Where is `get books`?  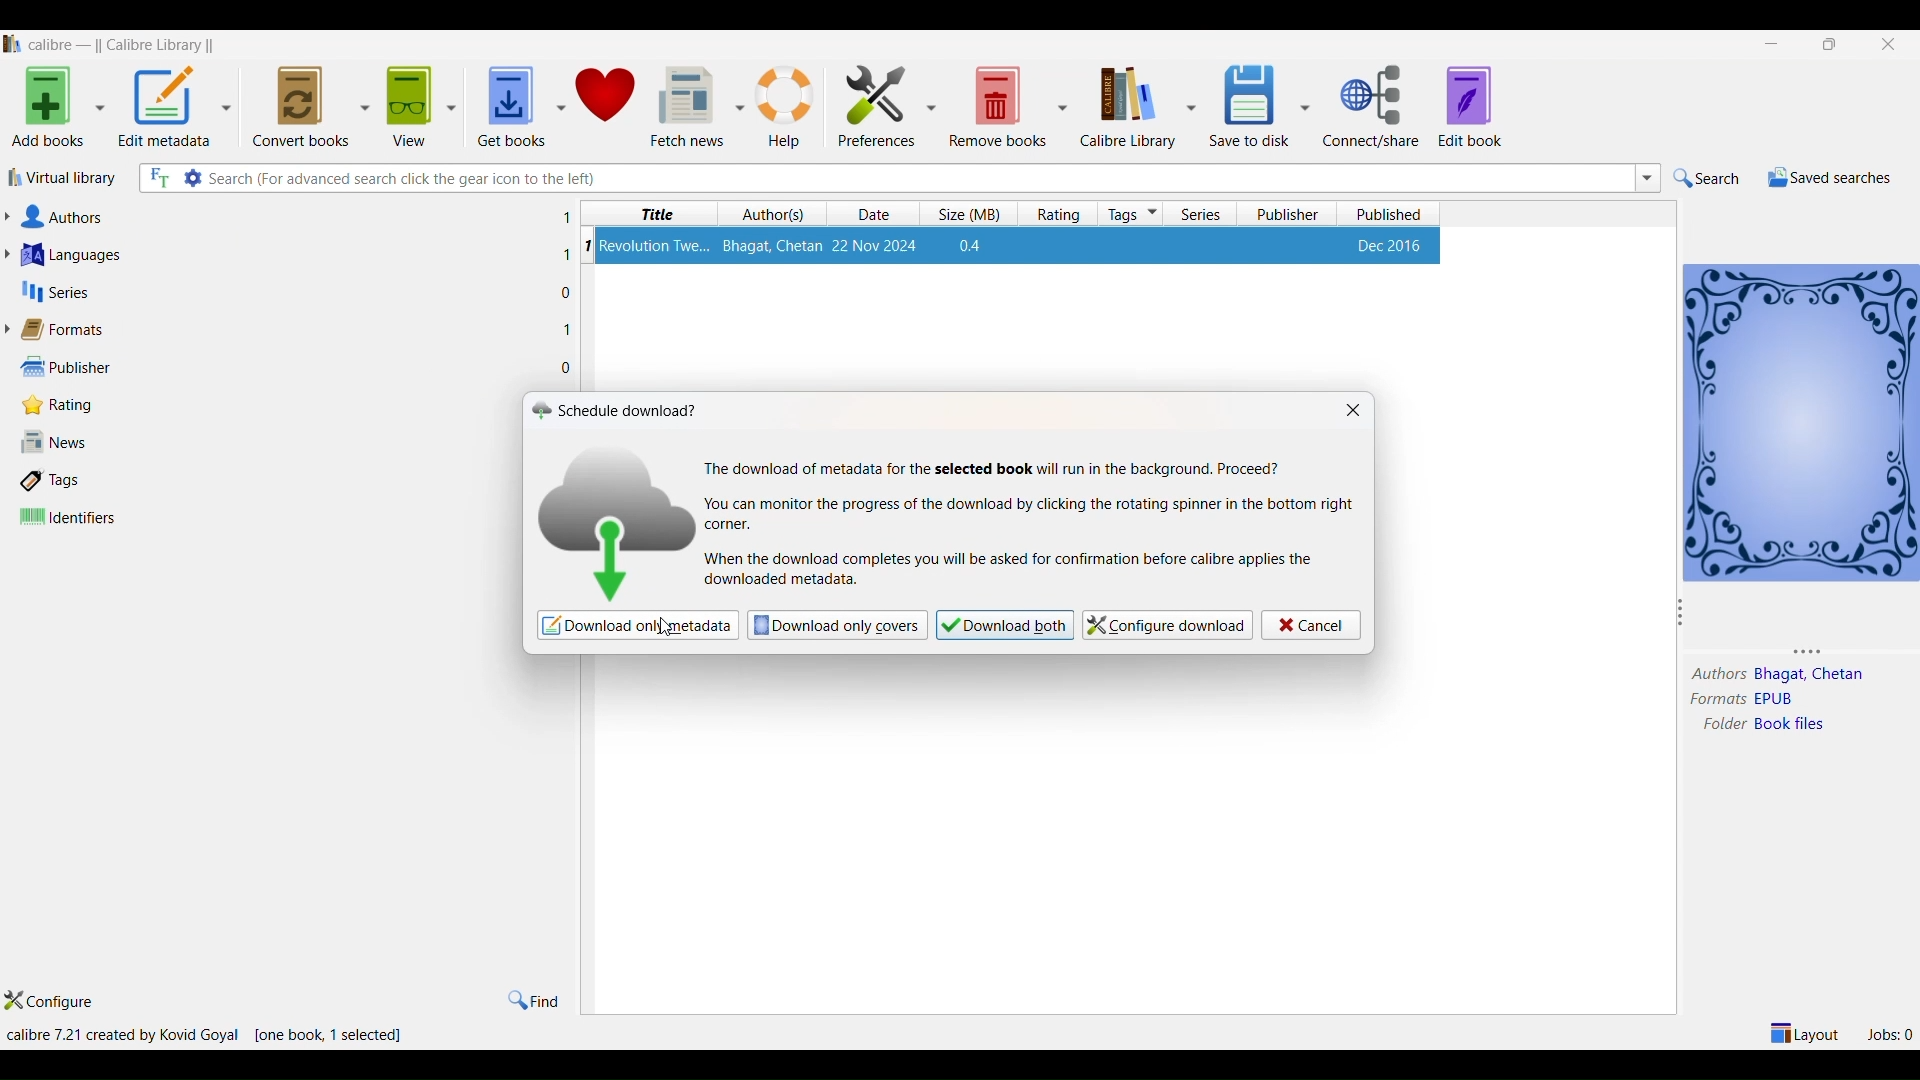 get books is located at coordinates (507, 101).